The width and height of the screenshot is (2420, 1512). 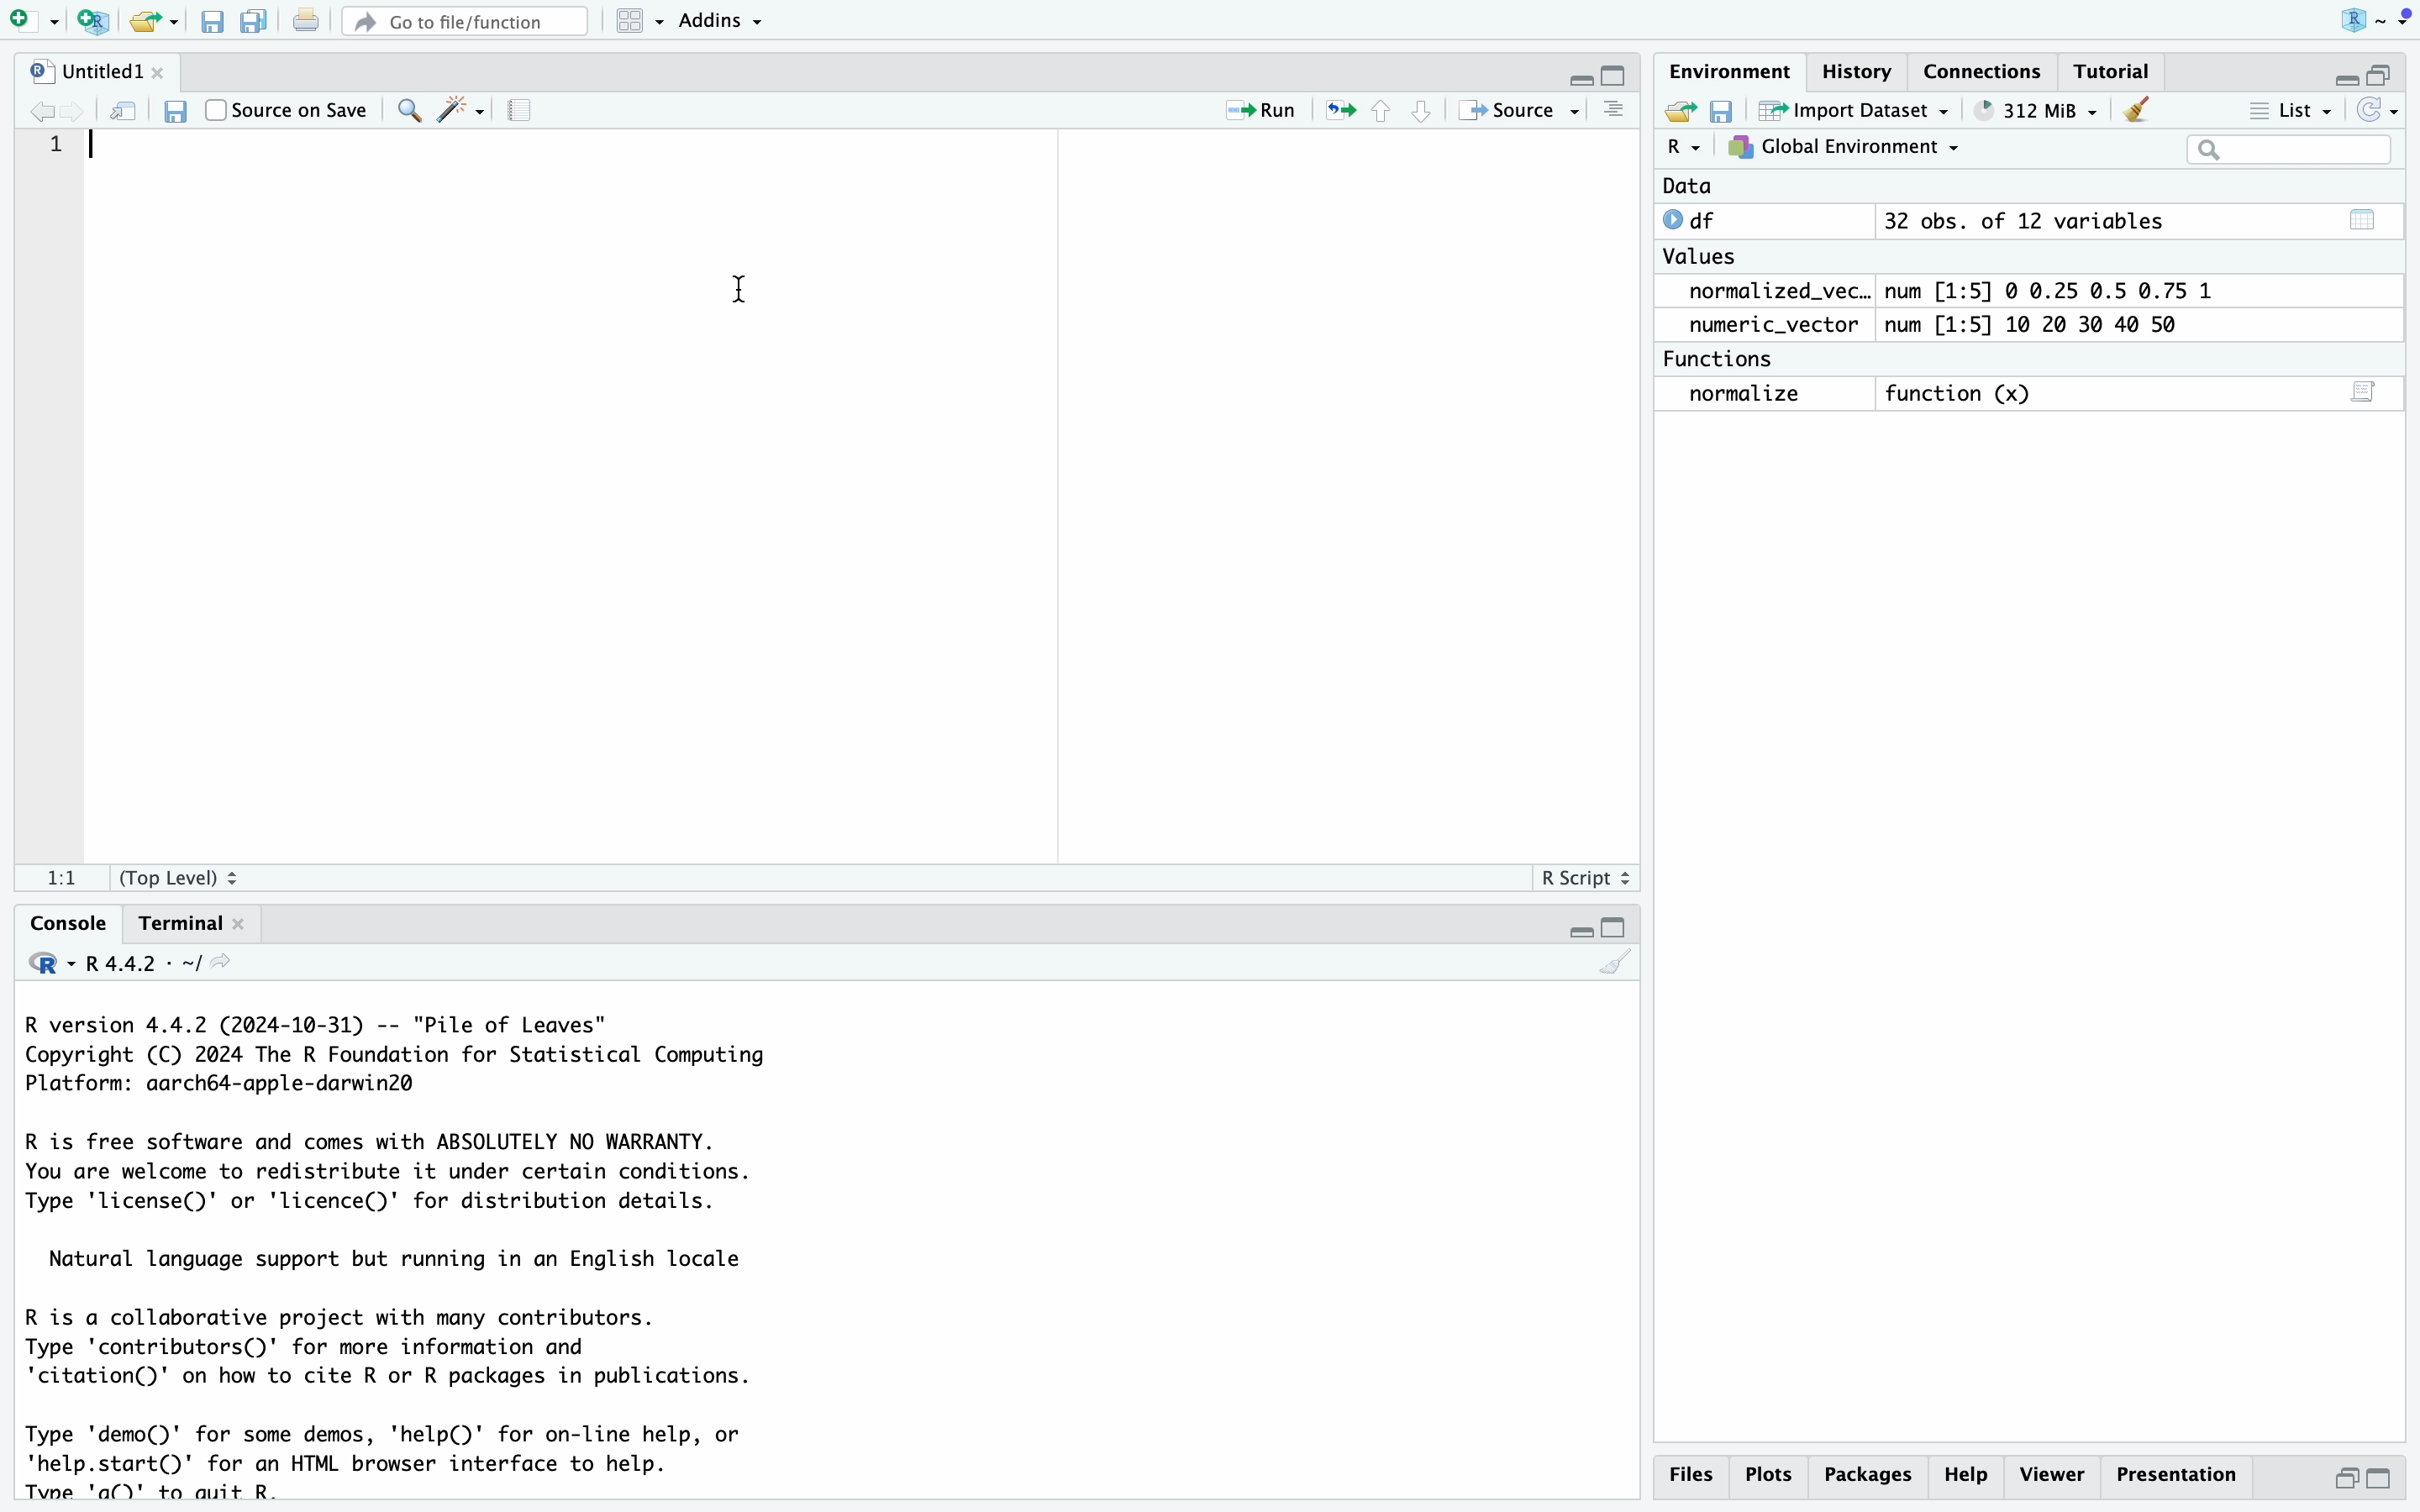 What do you see at coordinates (1958, 290) in the screenshot?
I see `normalized_vec.. num [1:5] @ 0.25 0.5 0.75 1` at bounding box center [1958, 290].